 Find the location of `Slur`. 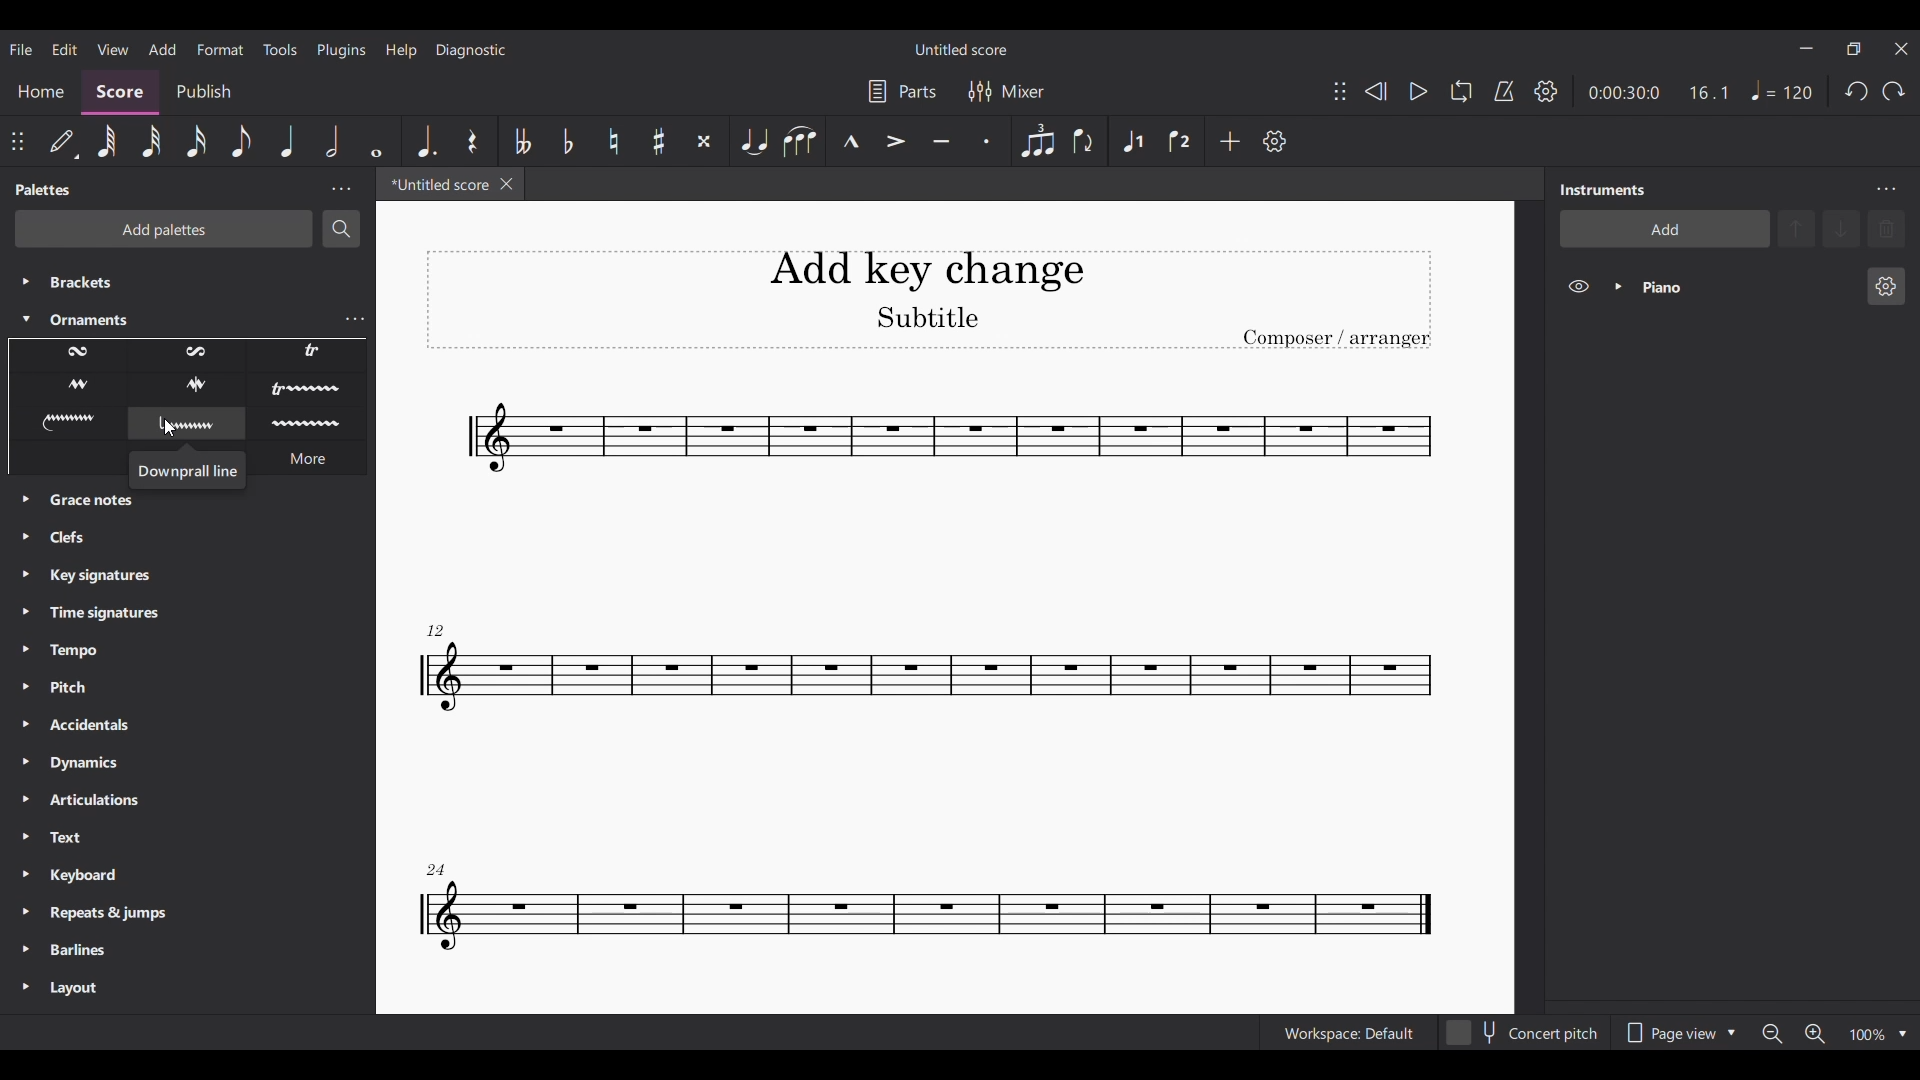

Slur is located at coordinates (799, 140).